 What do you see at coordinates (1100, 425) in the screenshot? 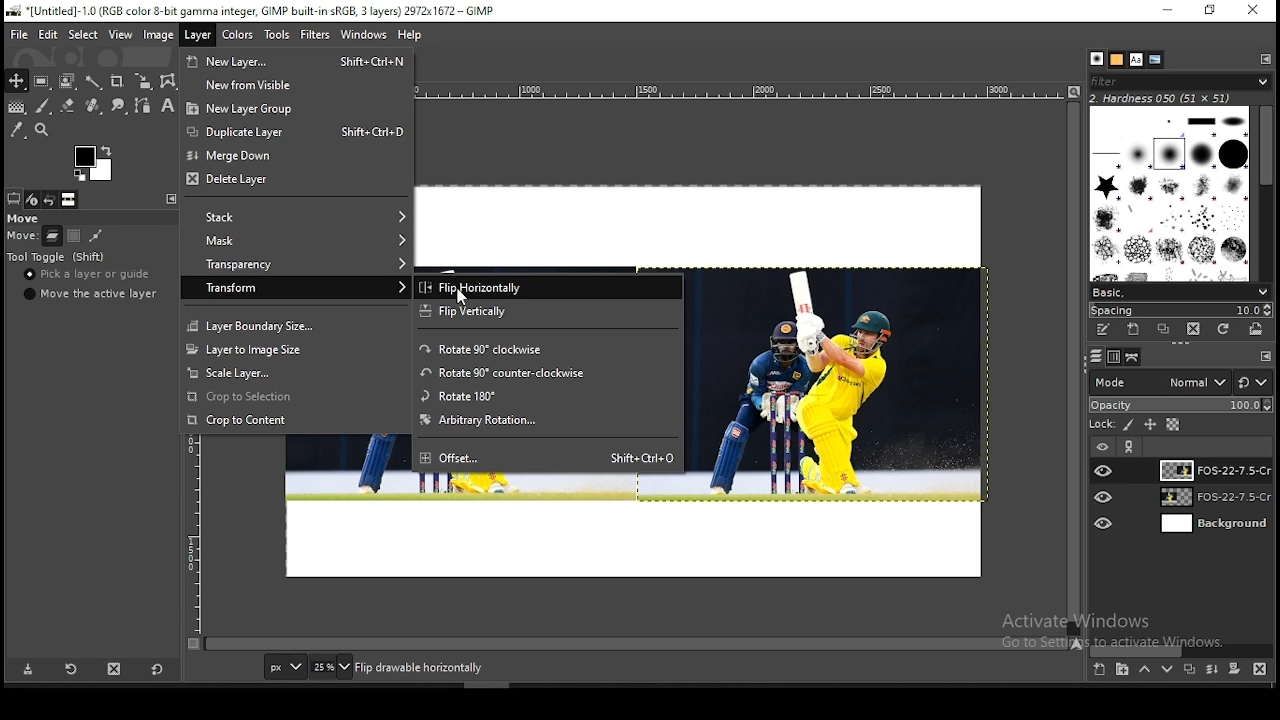
I see `lock` at bounding box center [1100, 425].